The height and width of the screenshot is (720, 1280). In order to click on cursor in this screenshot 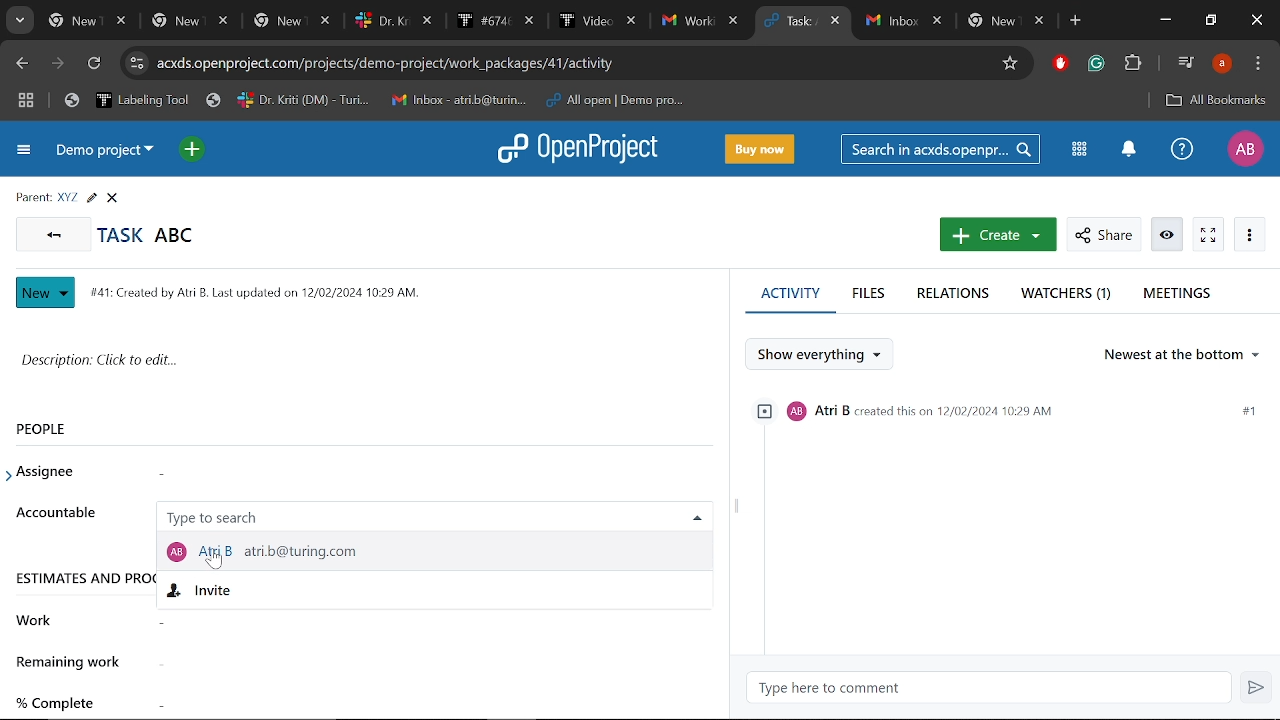, I will do `click(216, 563)`.